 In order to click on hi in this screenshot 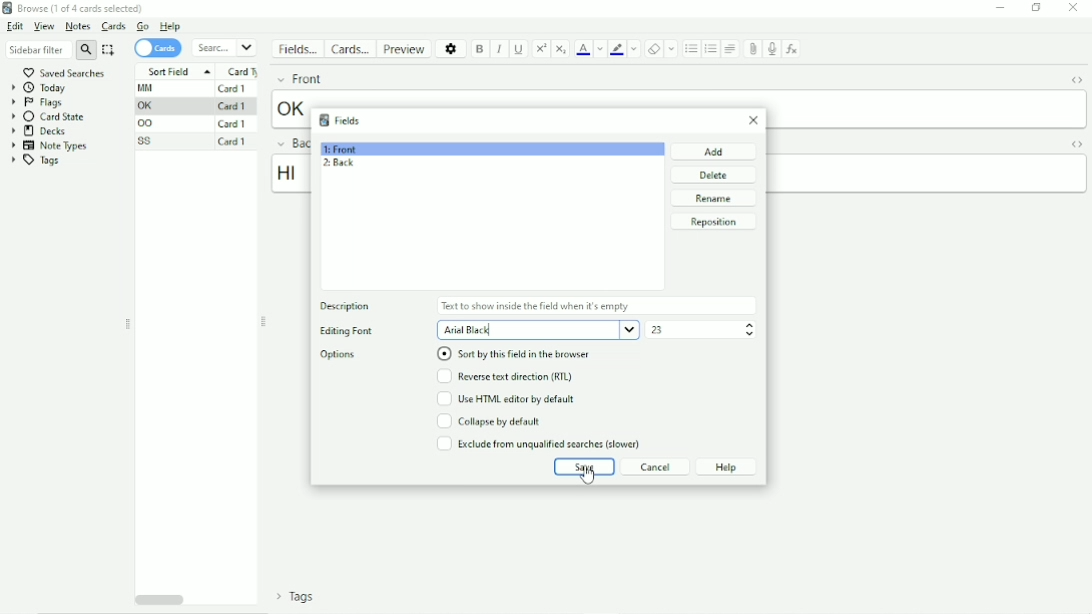, I will do `click(290, 174)`.